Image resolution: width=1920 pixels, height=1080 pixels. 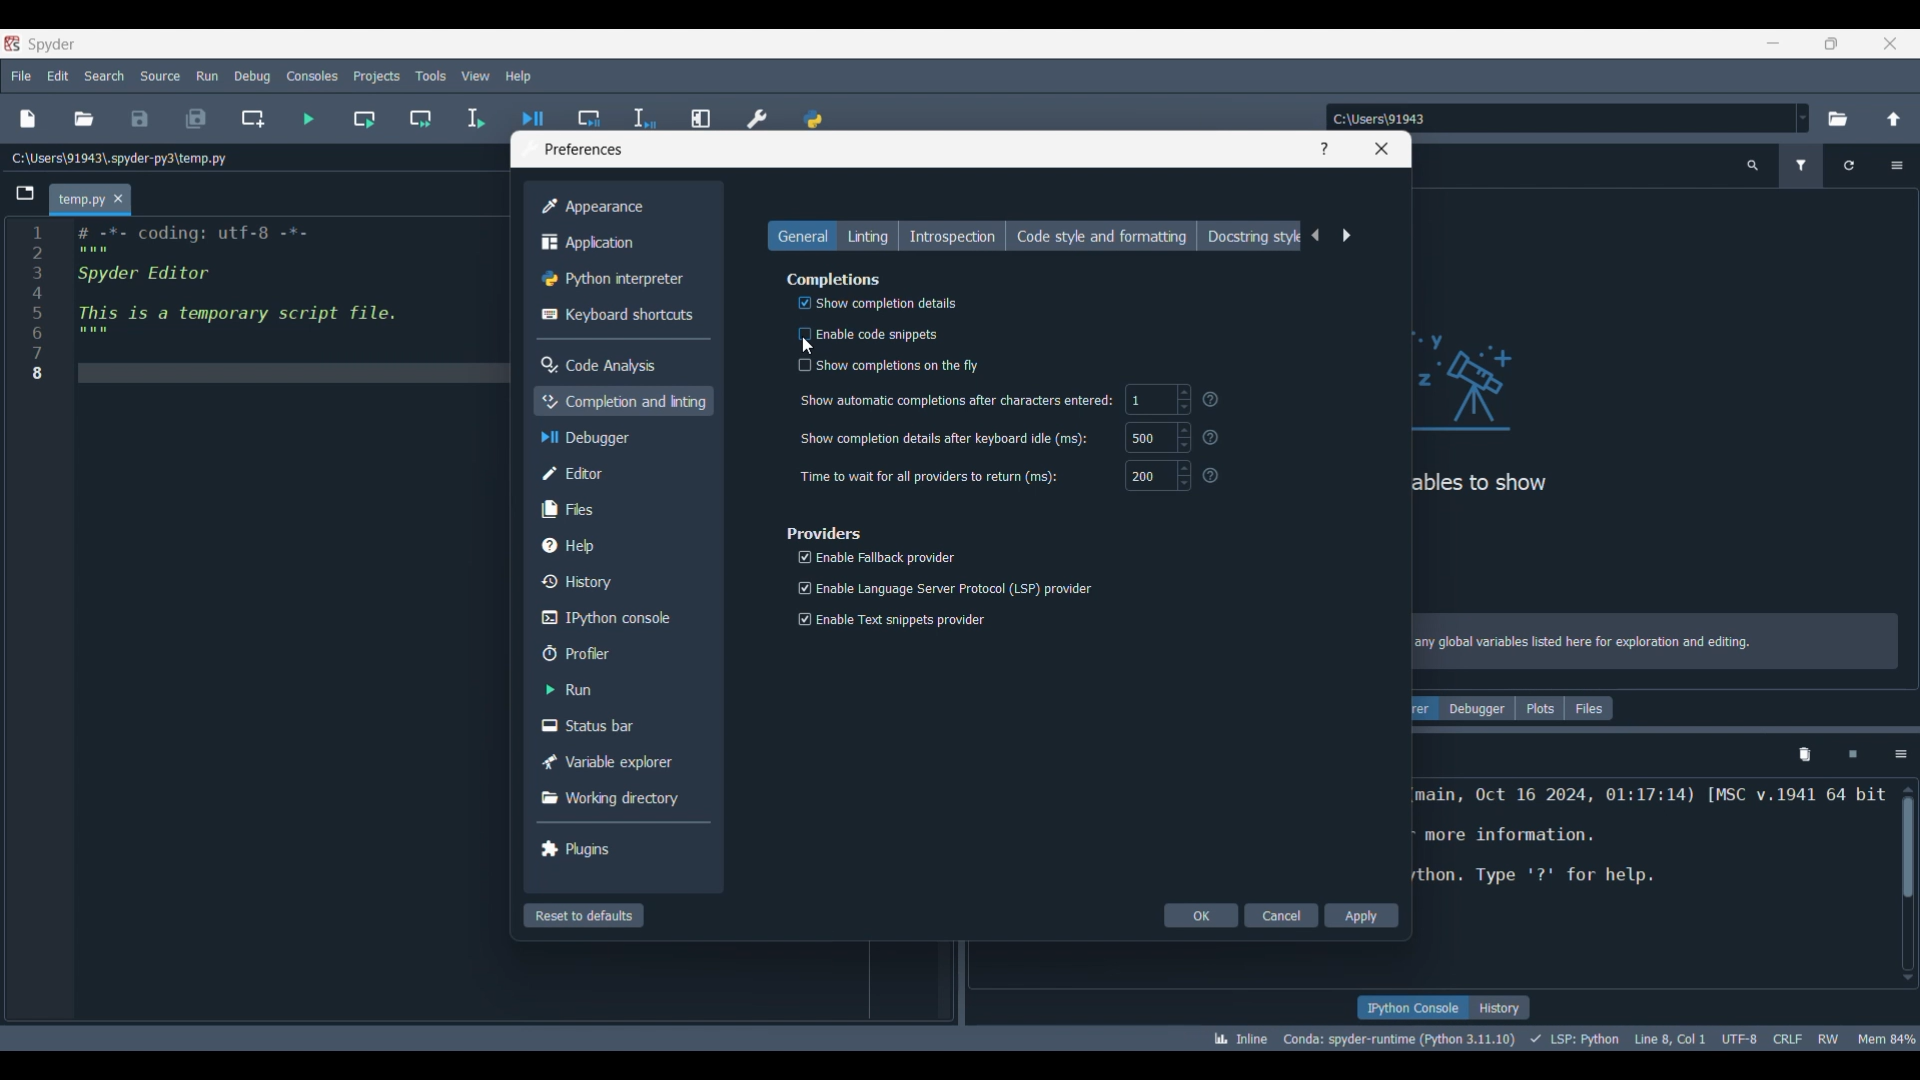 I want to click on Debug menu, so click(x=253, y=76).